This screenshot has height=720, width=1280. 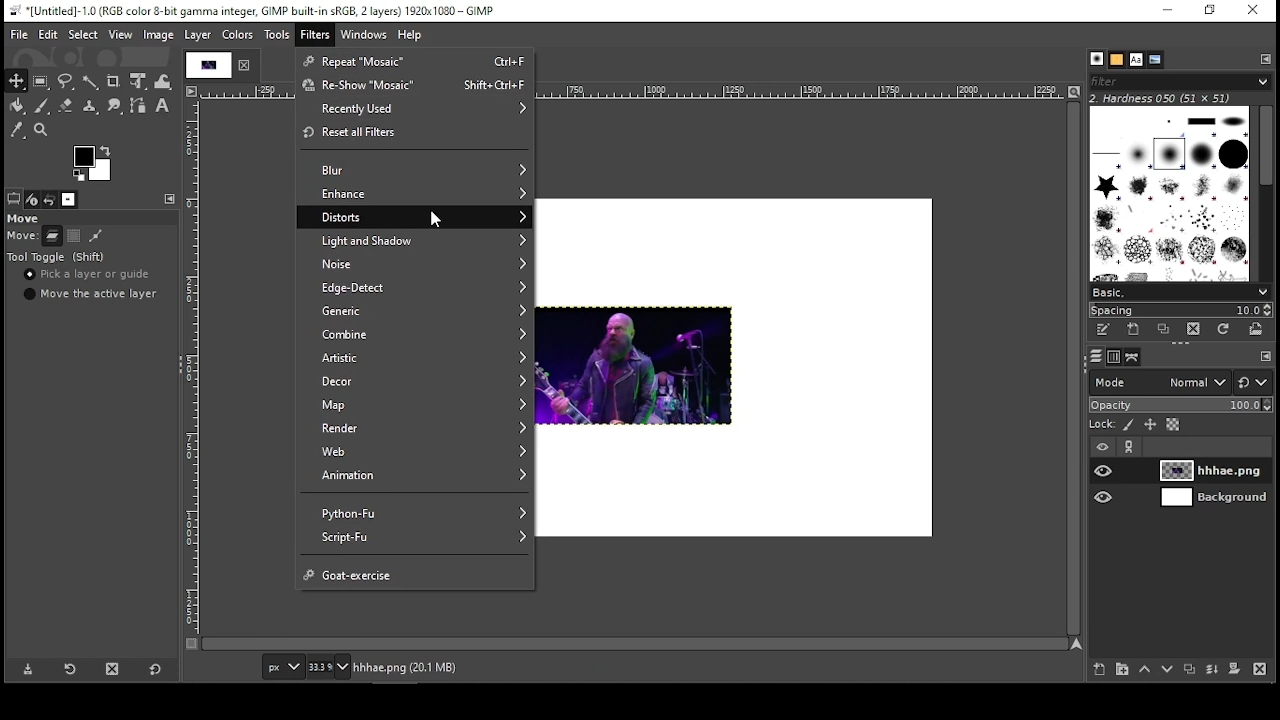 What do you see at coordinates (1211, 672) in the screenshot?
I see `merge layer` at bounding box center [1211, 672].